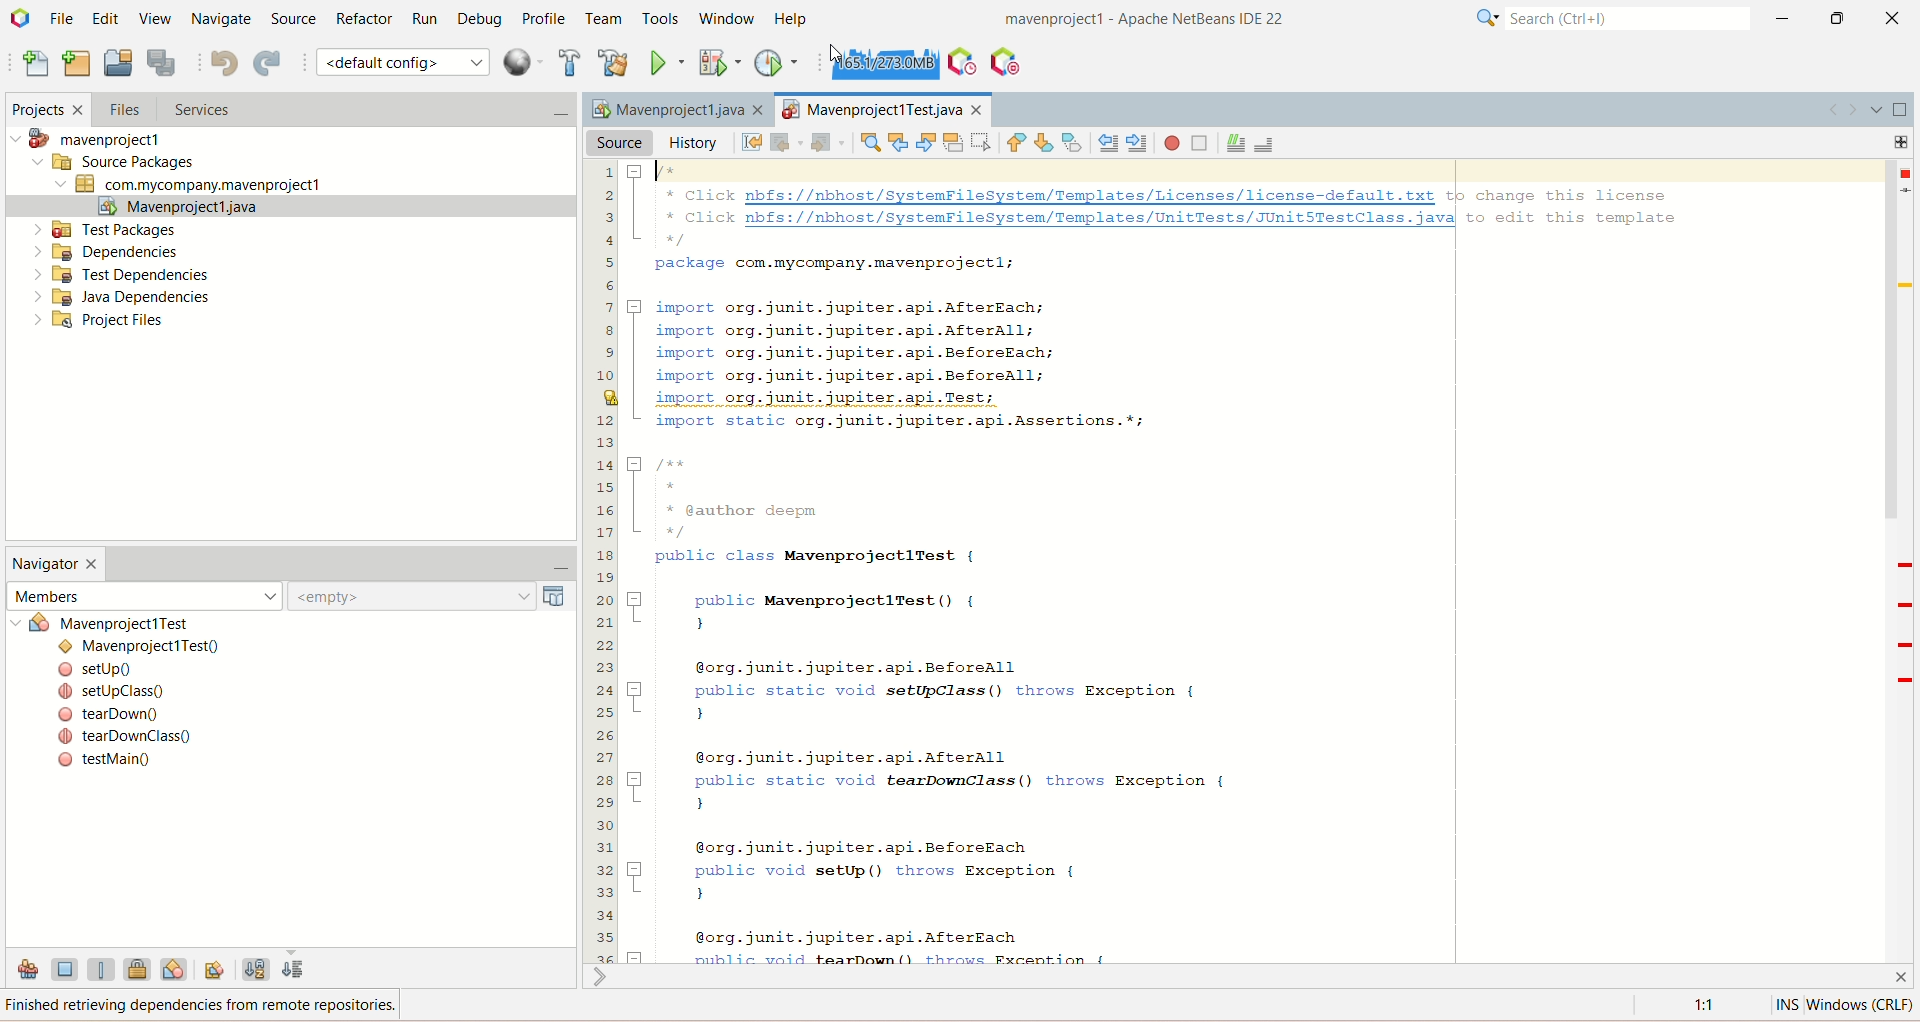  Describe the element at coordinates (1901, 978) in the screenshot. I see `close` at that location.